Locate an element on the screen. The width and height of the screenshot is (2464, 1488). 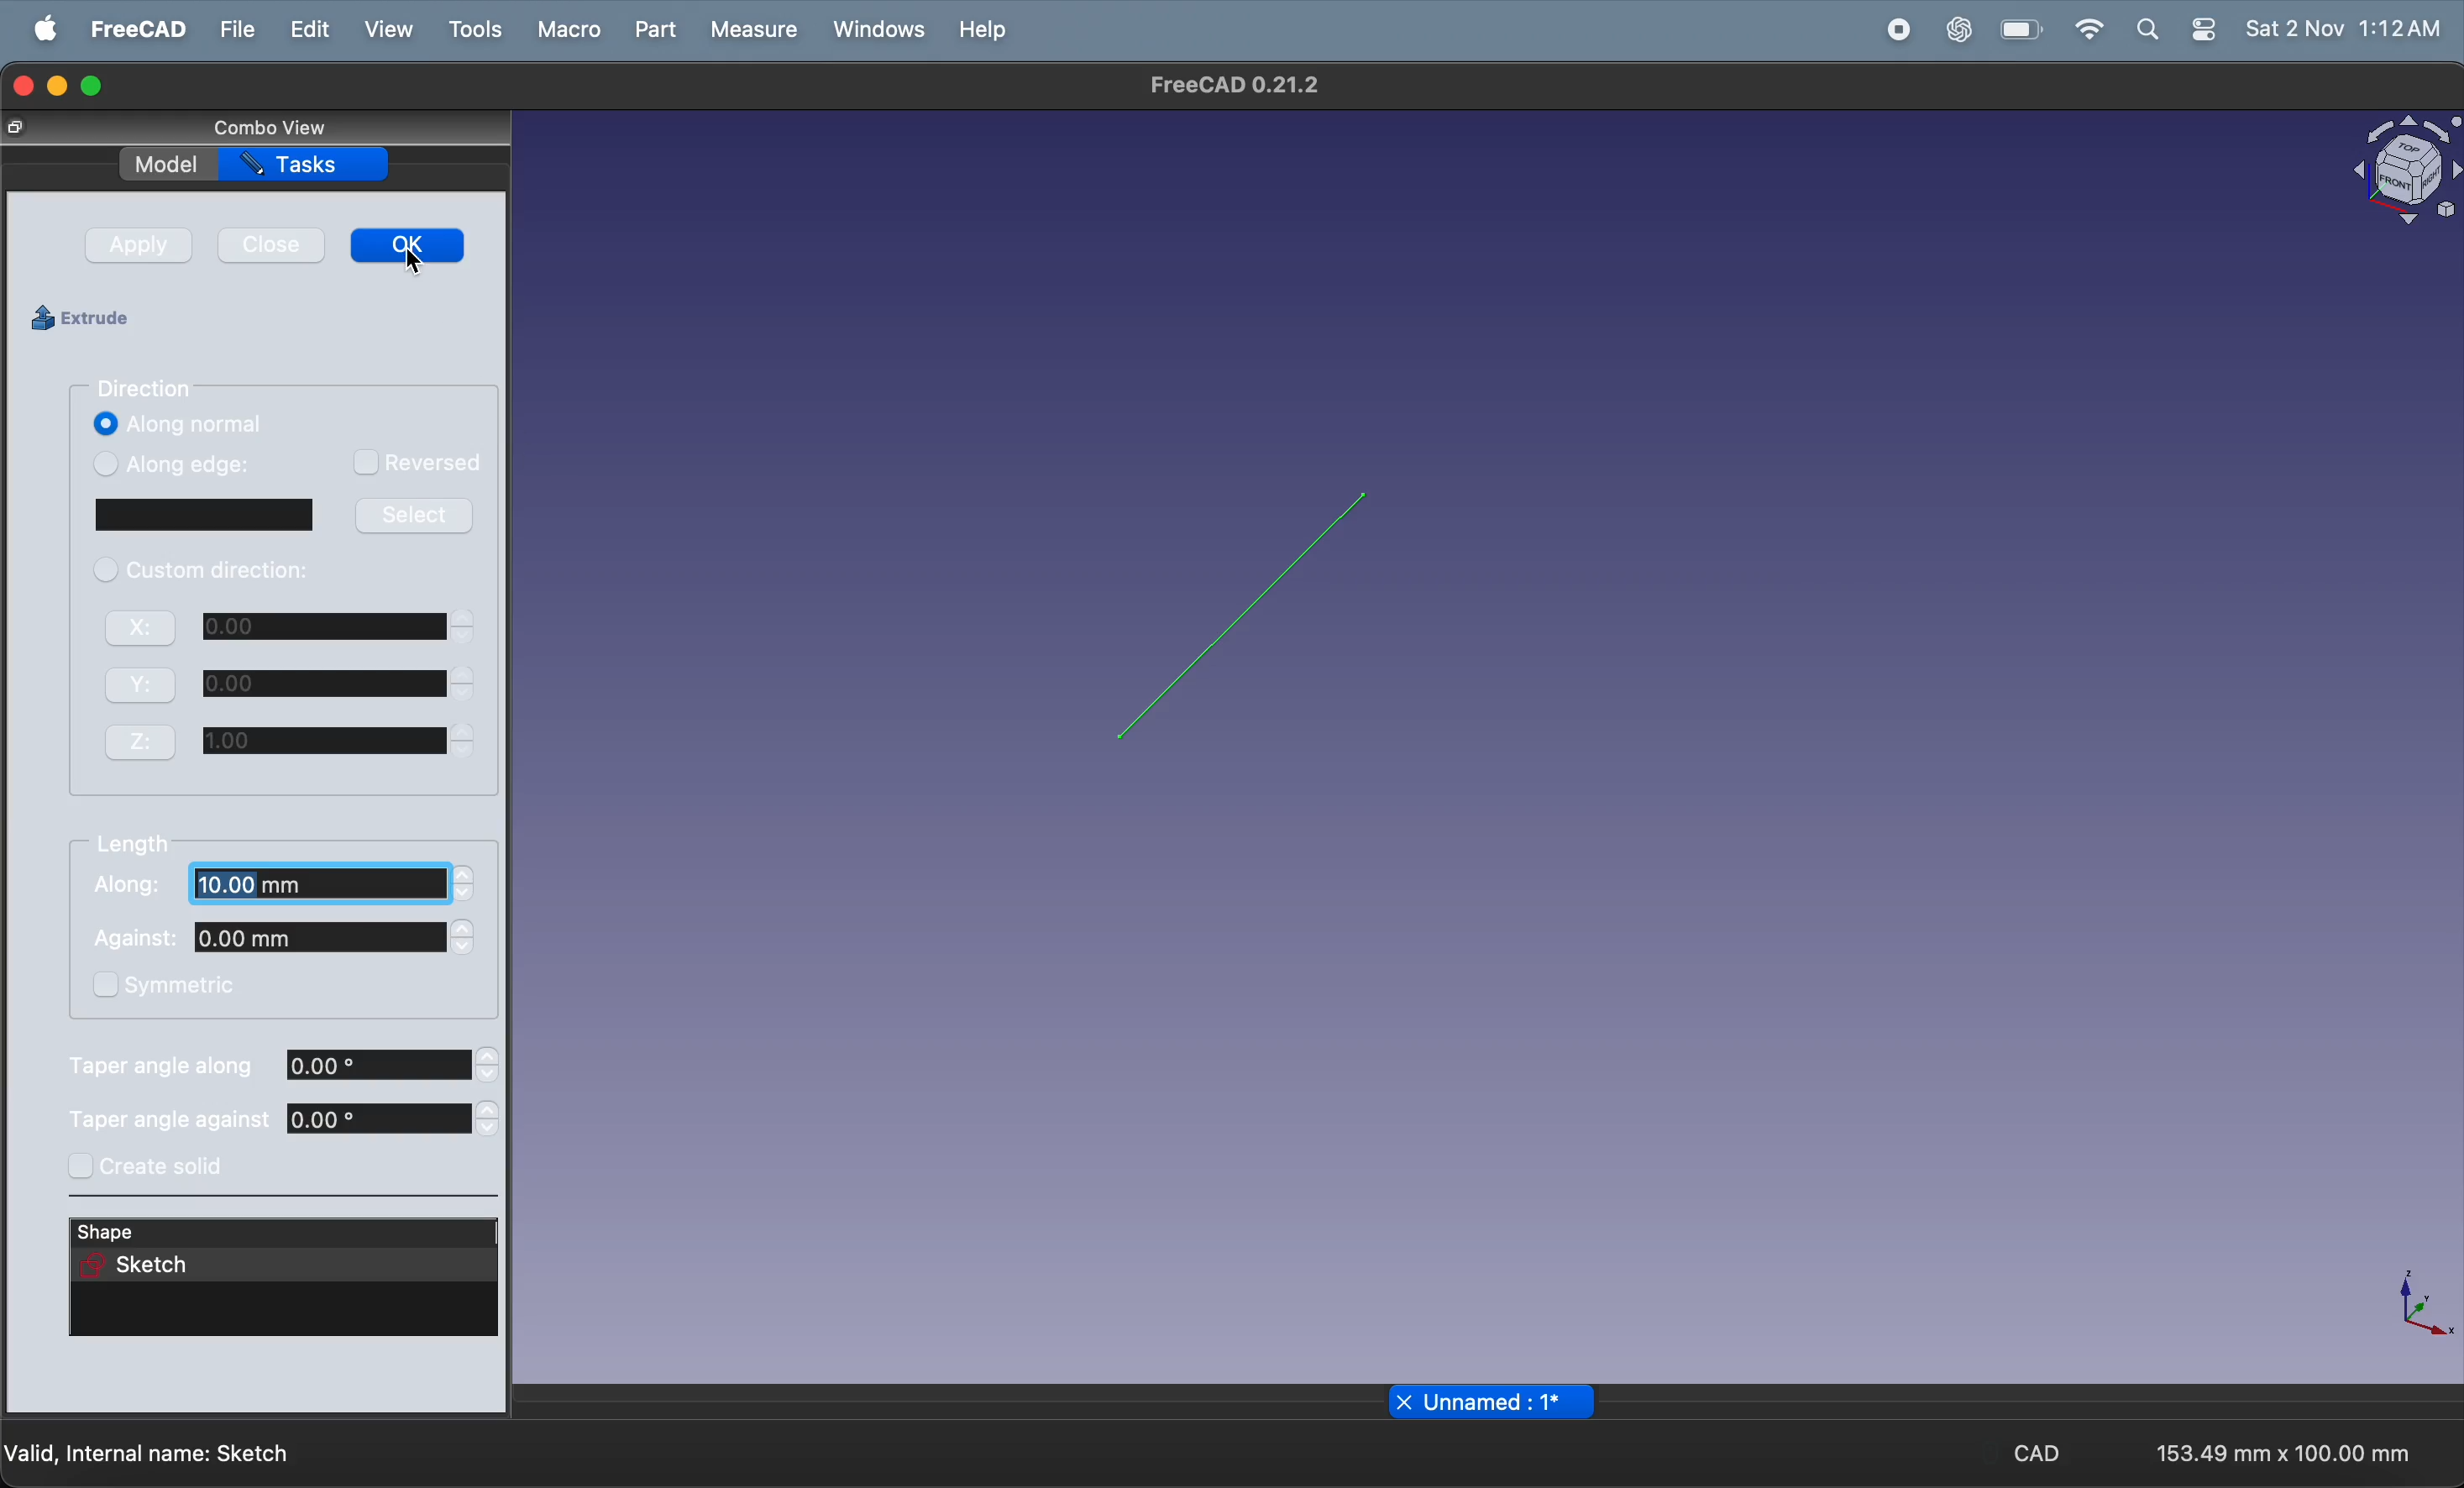
file is located at coordinates (238, 31).